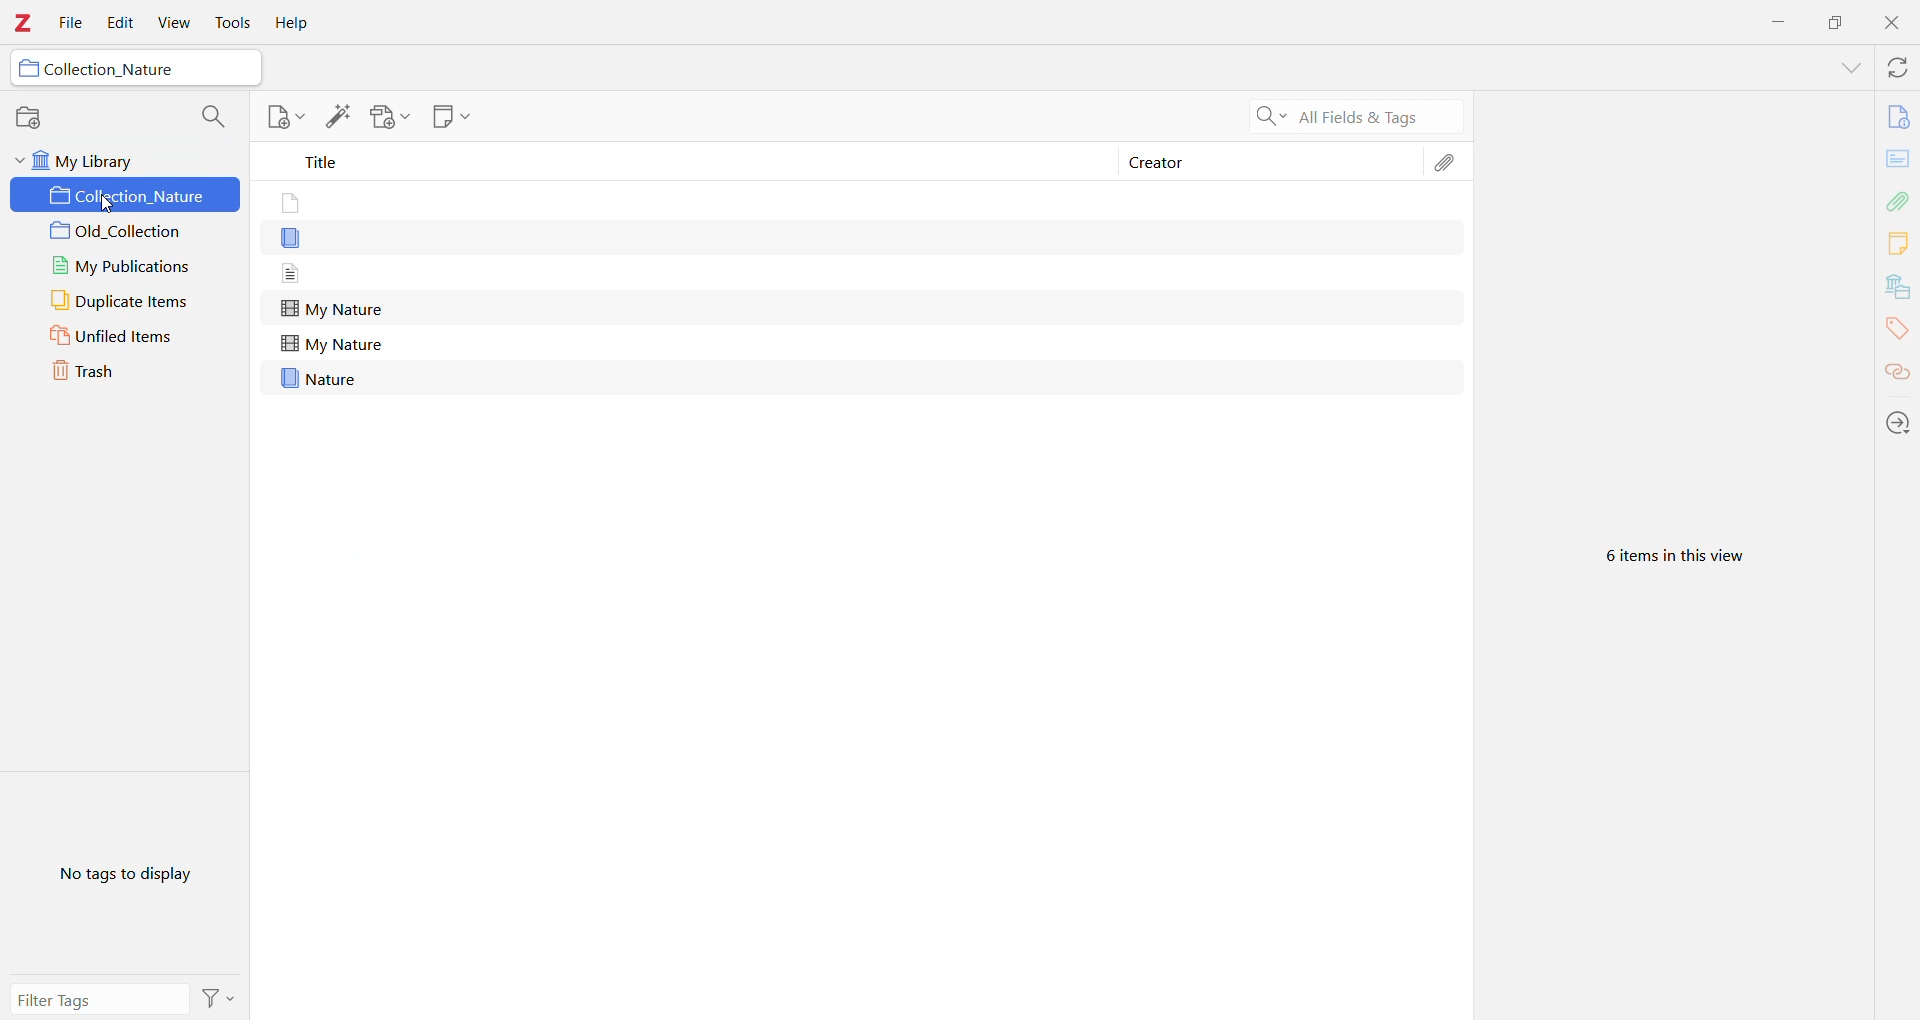 This screenshot has width=1920, height=1020. I want to click on Collection_Nature, so click(126, 196).